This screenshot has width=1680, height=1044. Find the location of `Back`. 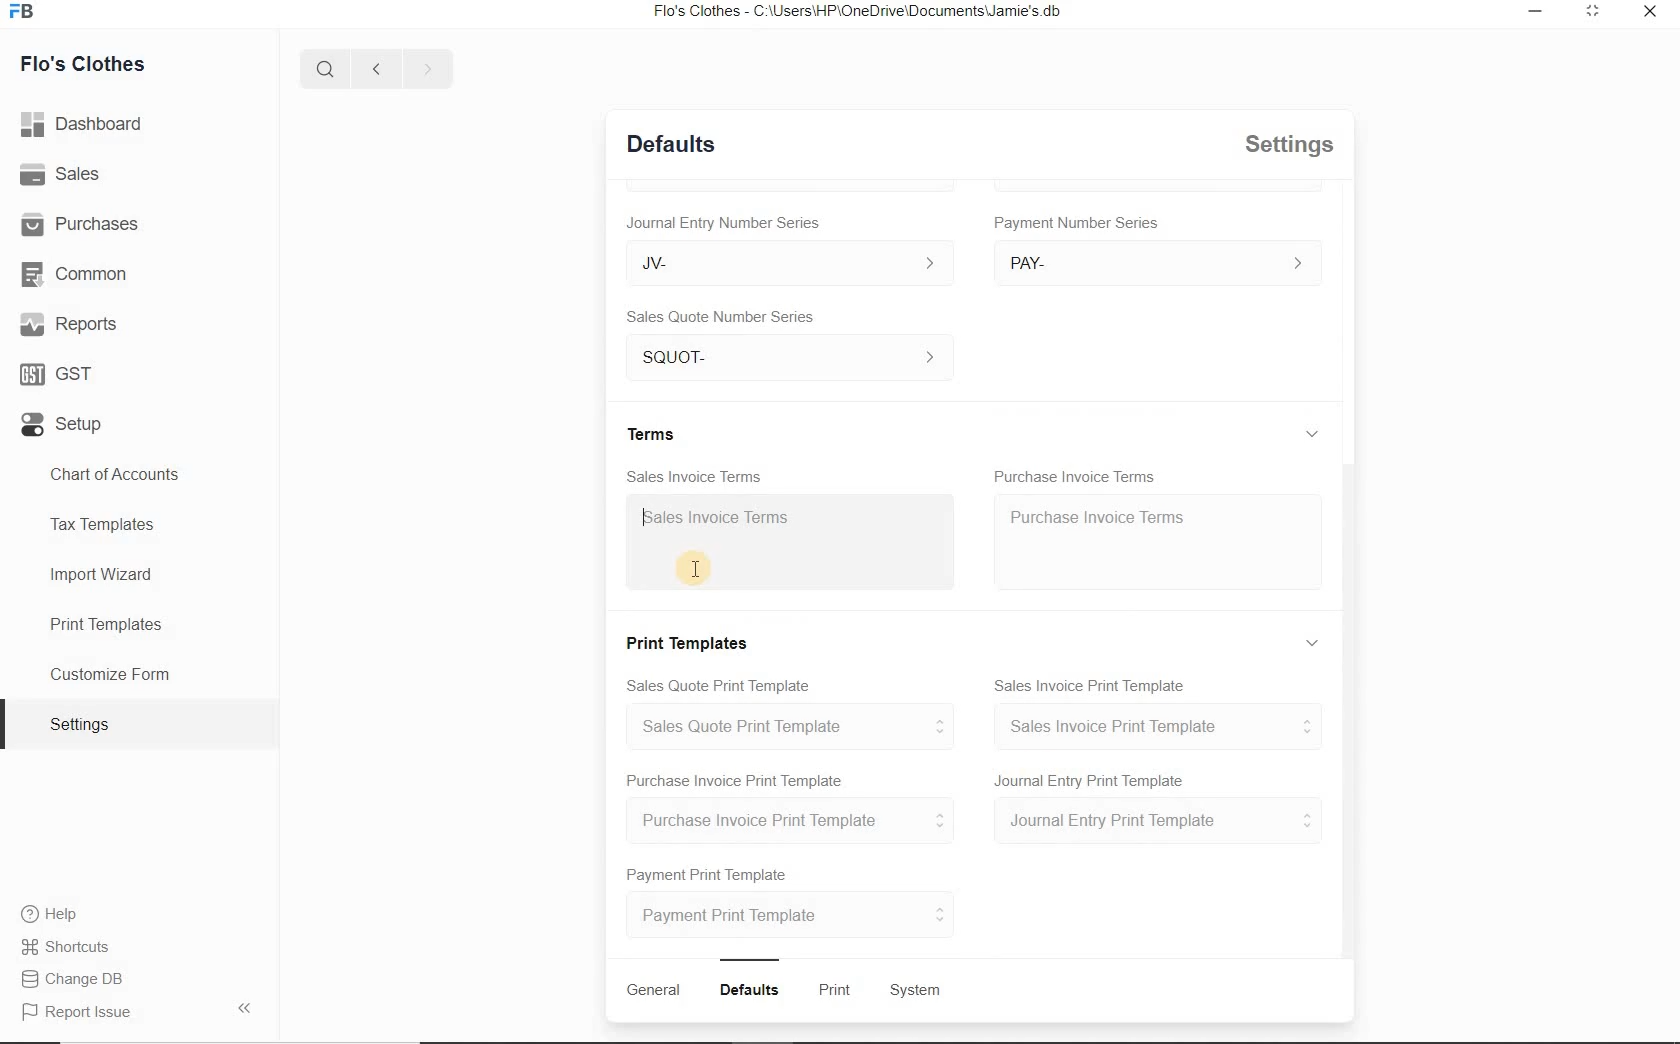

Back is located at coordinates (375, 67).